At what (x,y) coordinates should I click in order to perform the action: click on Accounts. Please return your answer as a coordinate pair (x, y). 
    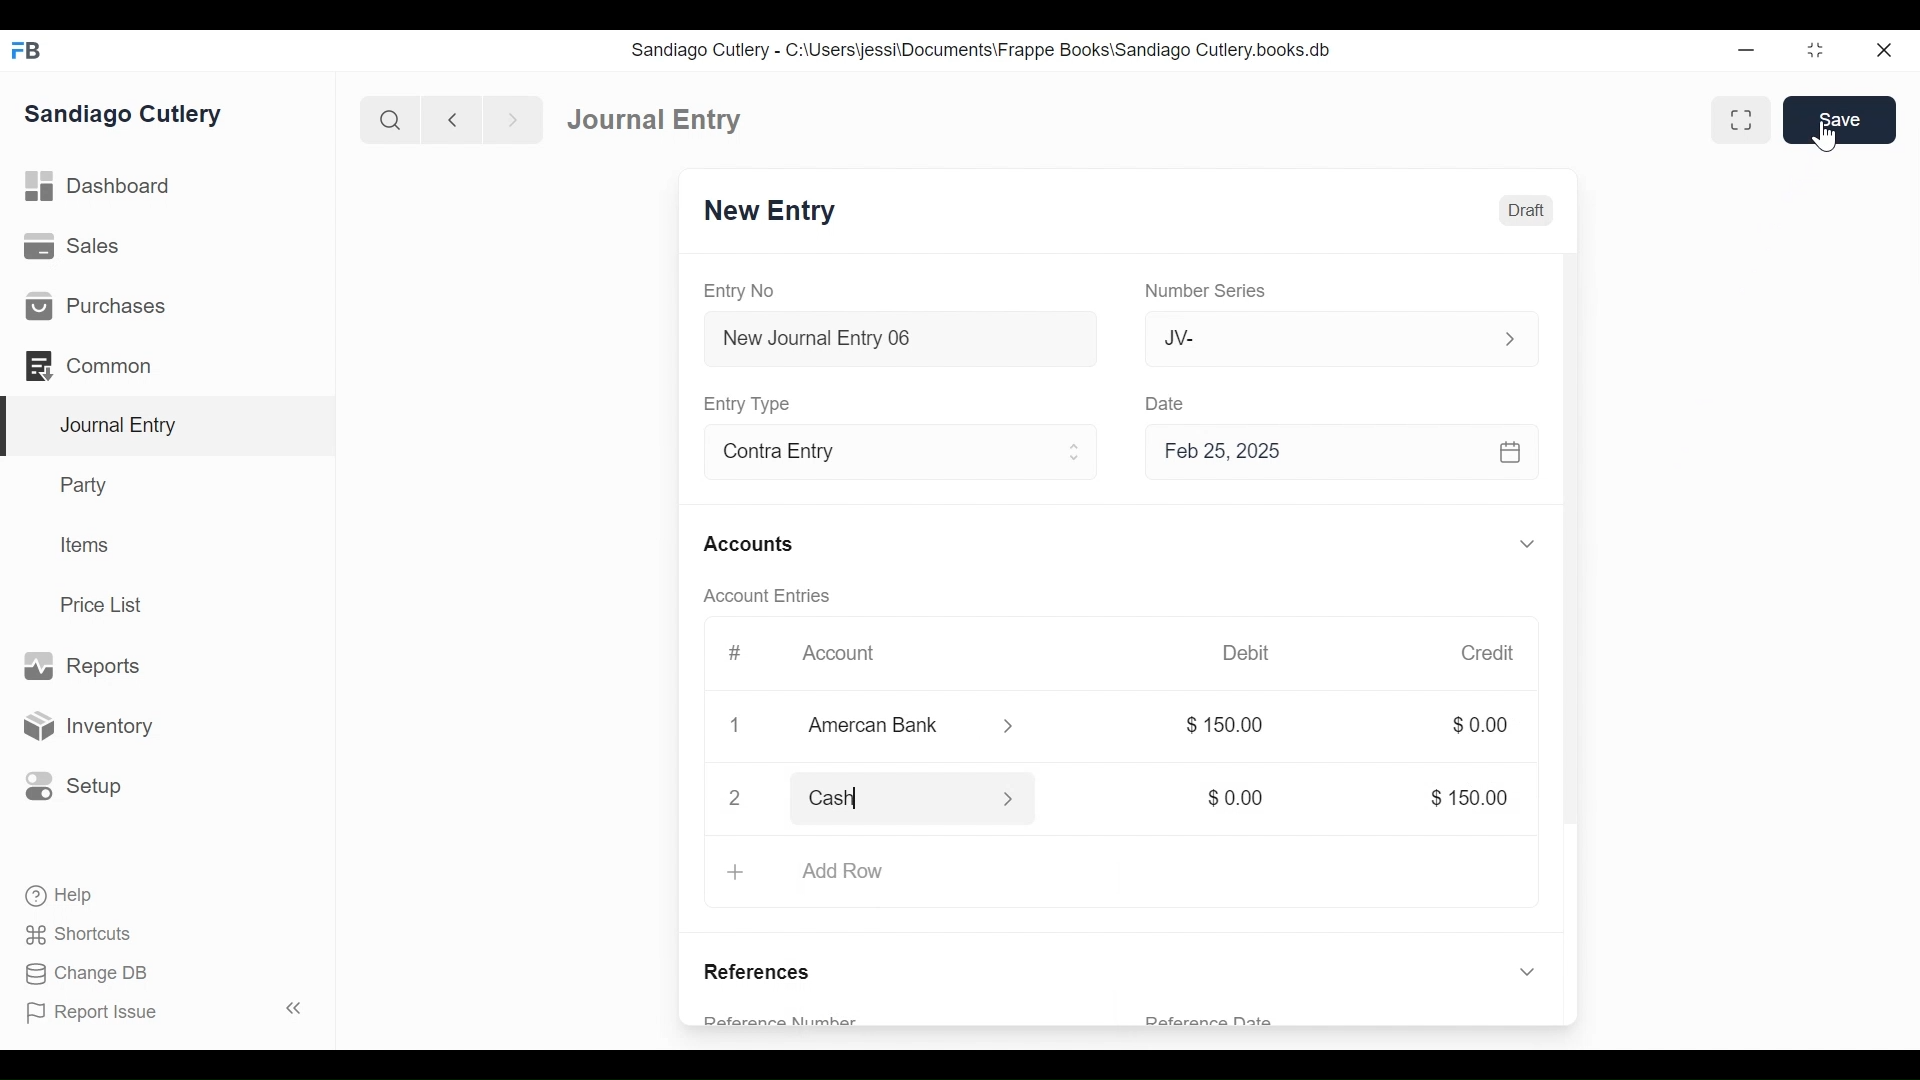
    Looking at the image, I should click on (754, 546).